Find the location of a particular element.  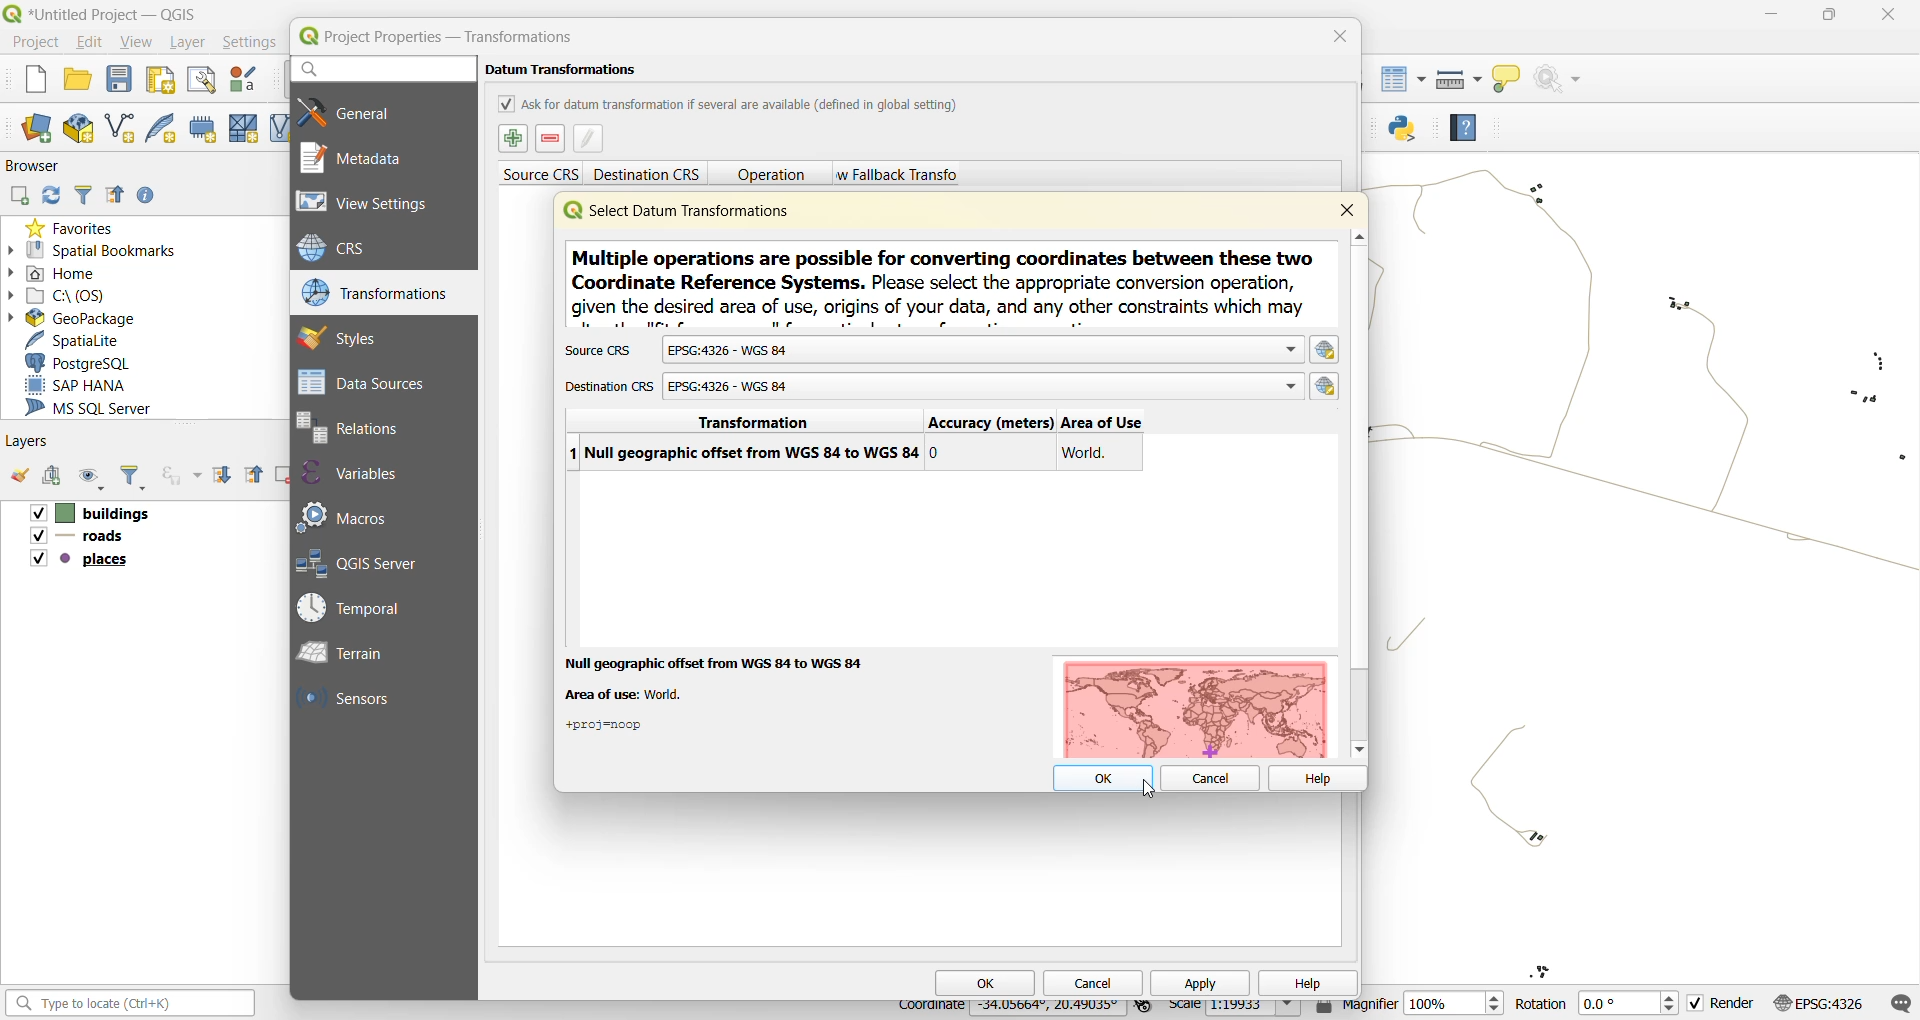

minimize is located at coordinates (1768, 17).